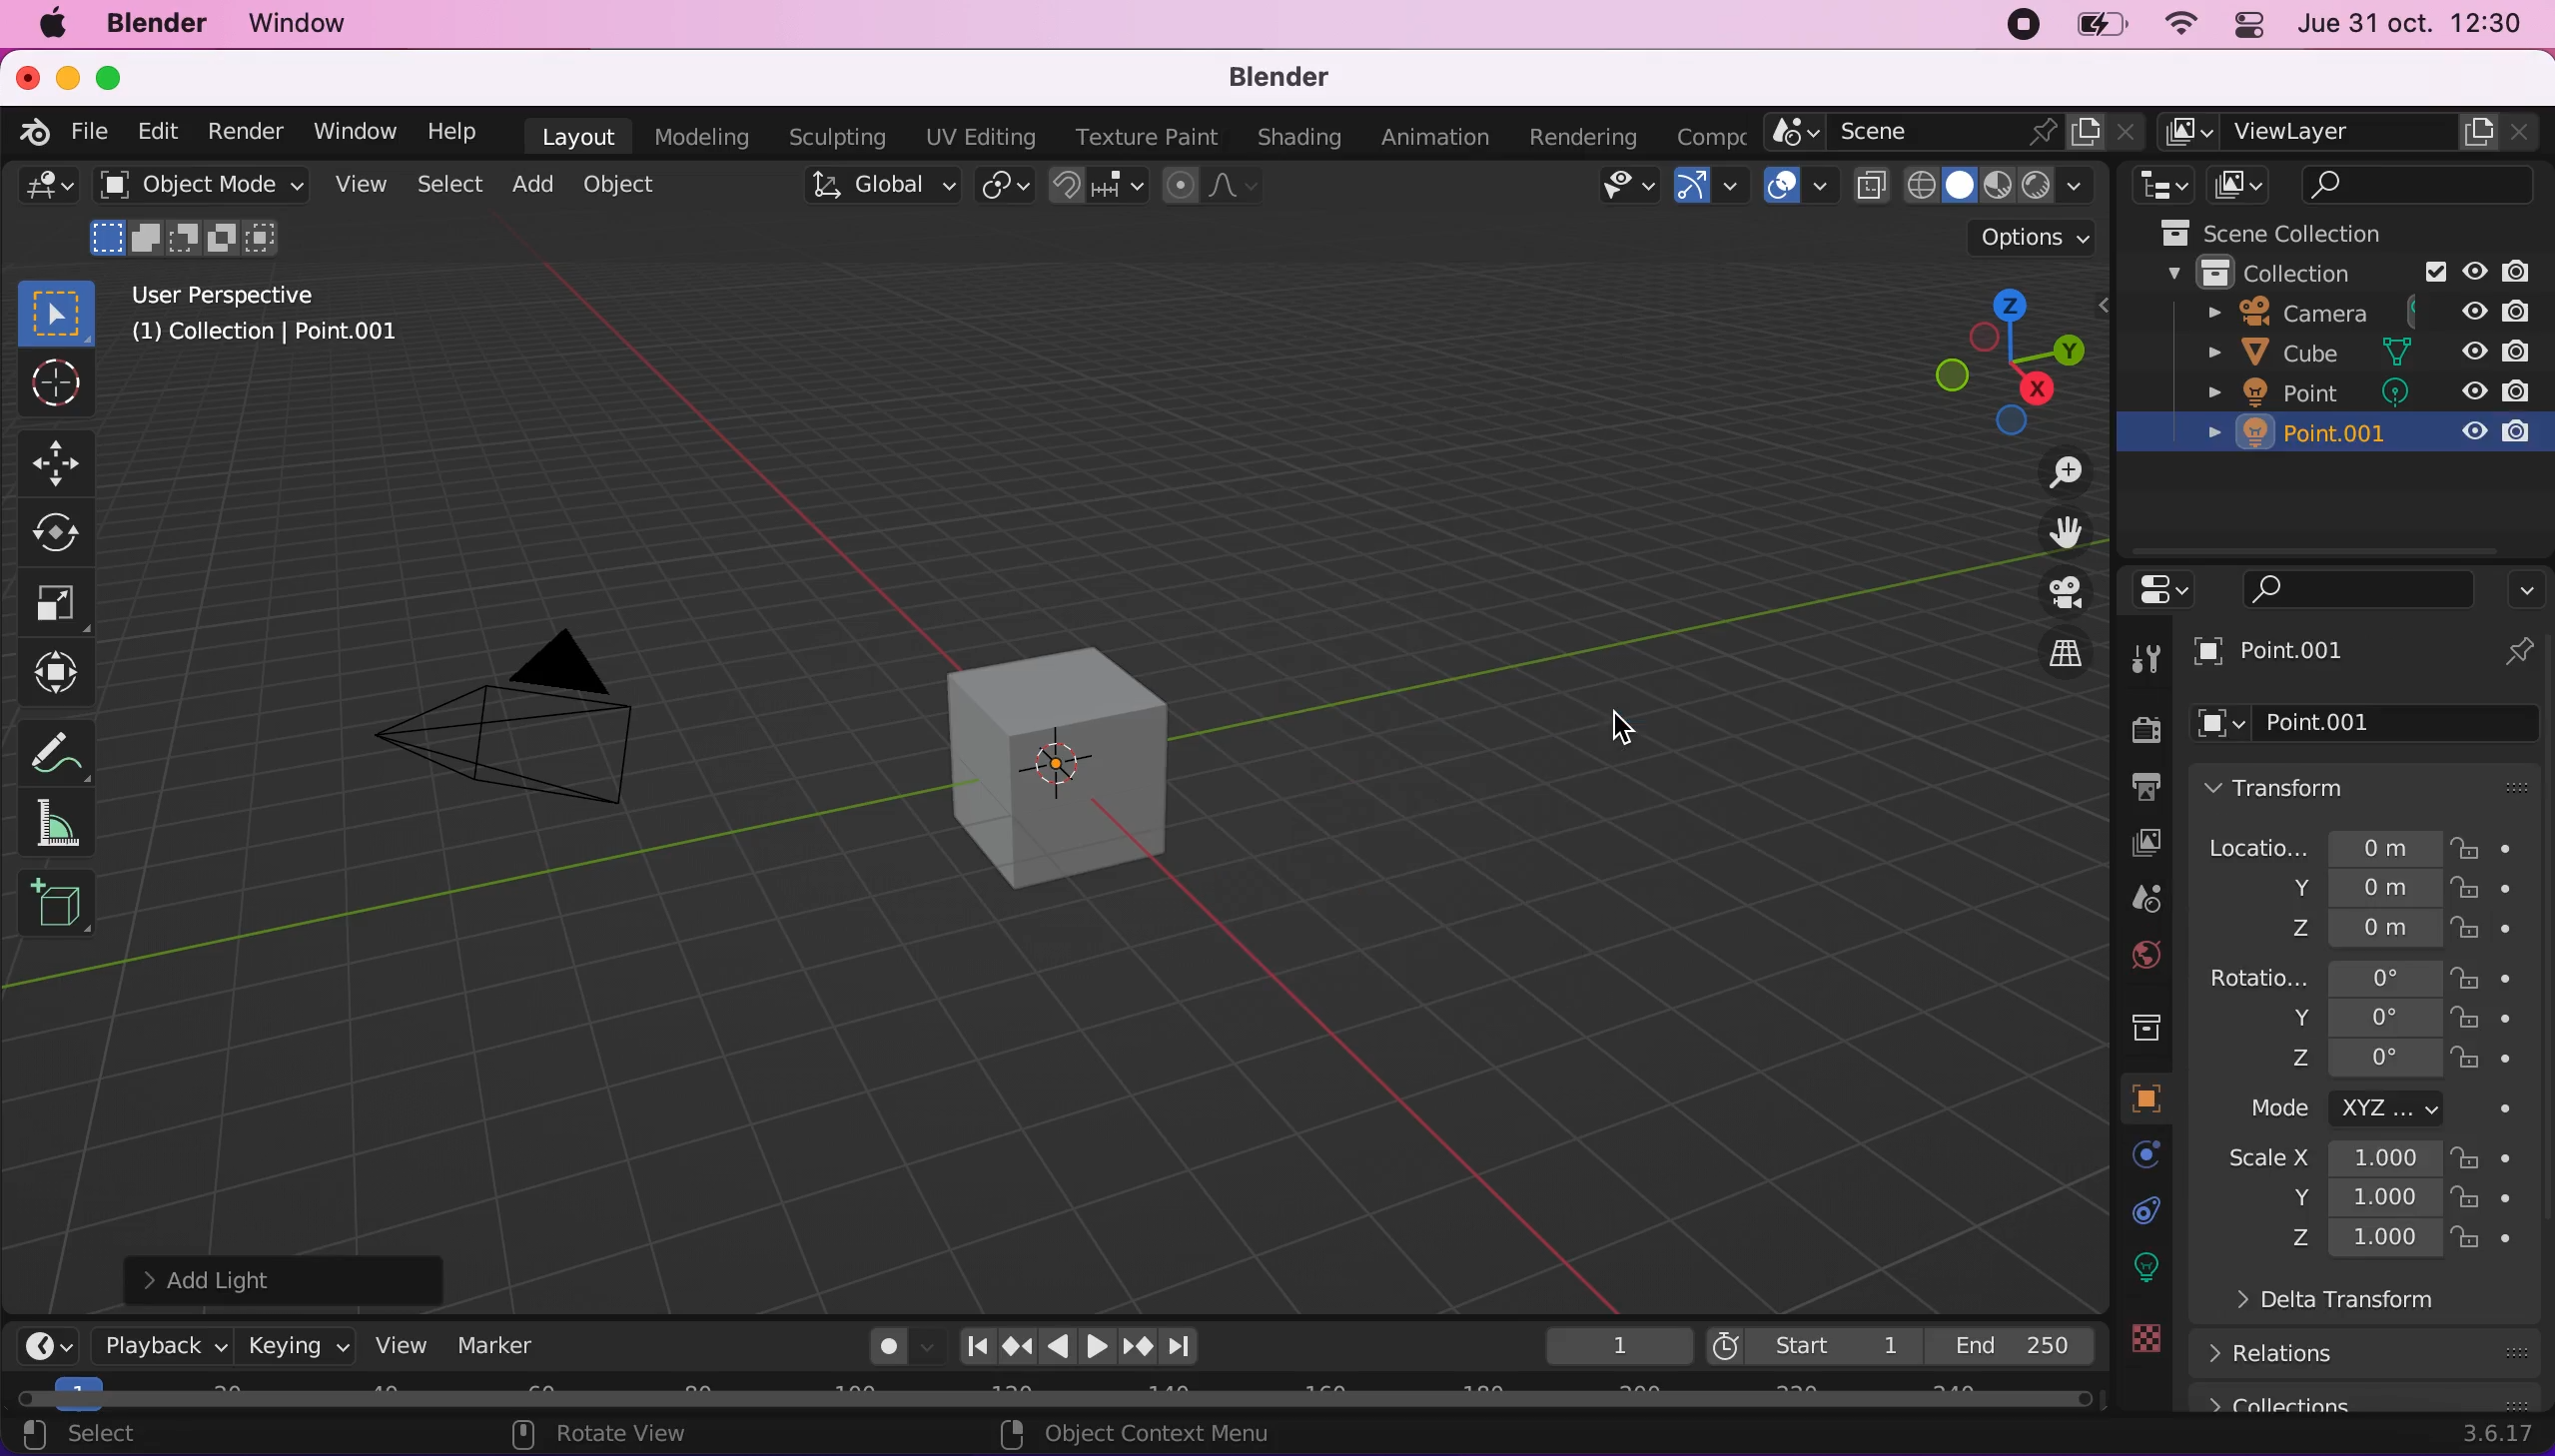  Describe the element at coordinates (447, 184) in the screenshot. I see `select` at that location.